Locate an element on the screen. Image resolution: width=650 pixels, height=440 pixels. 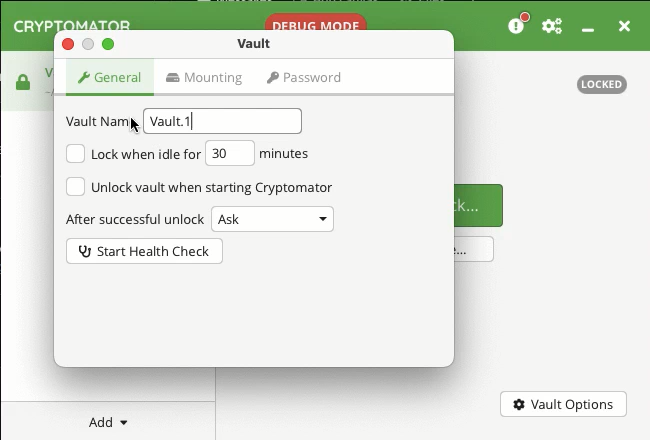
Vault is located at coordinates (256, 42).